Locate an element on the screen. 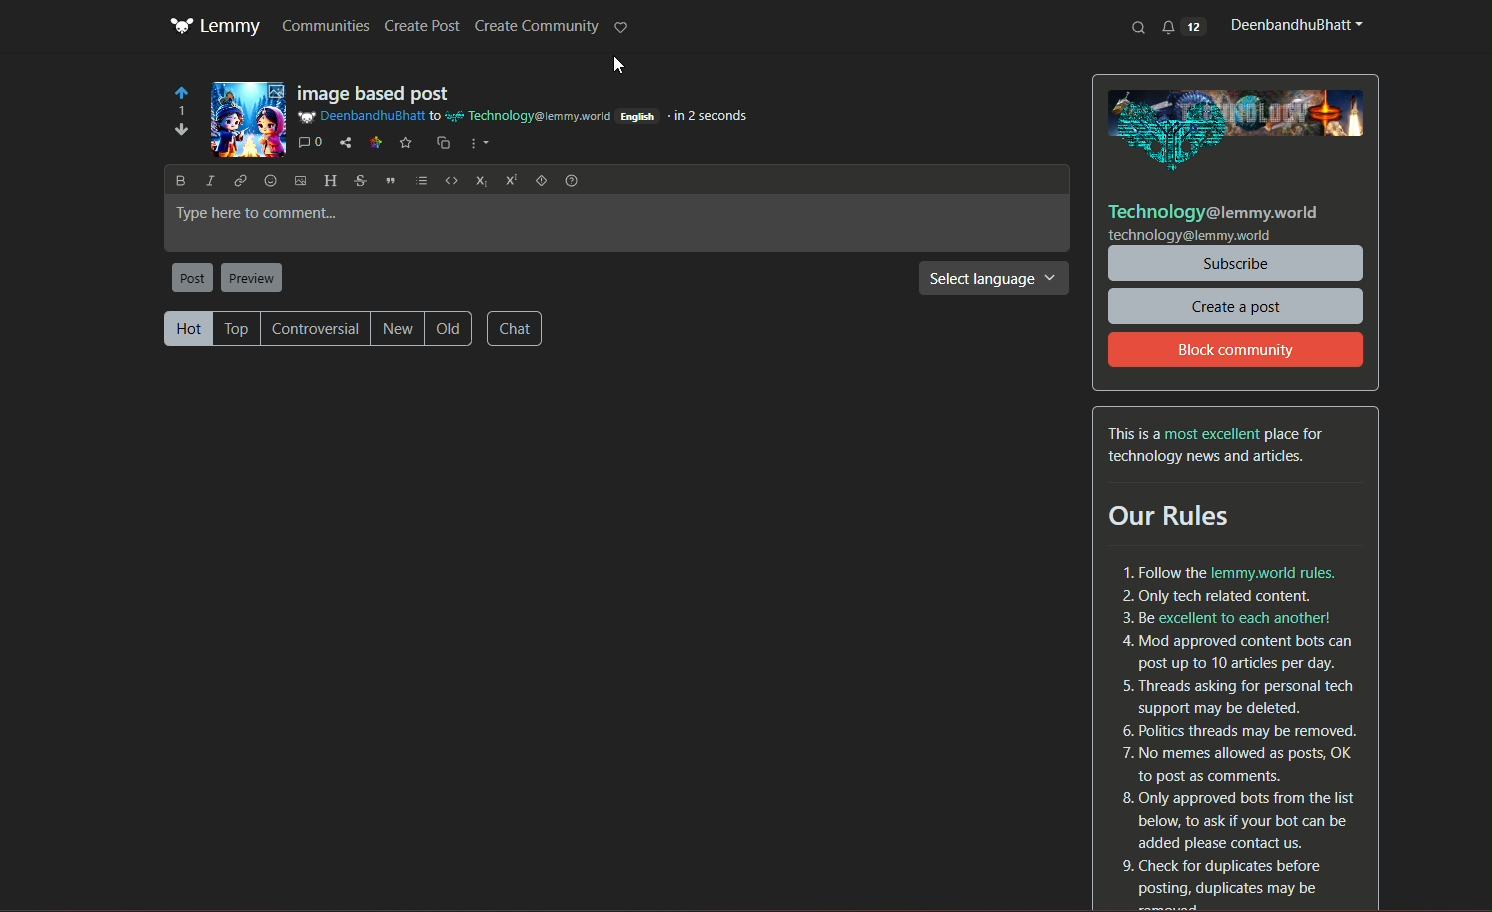 The image size is (1492, 912). profile name is located at coordinates (1293, 25).